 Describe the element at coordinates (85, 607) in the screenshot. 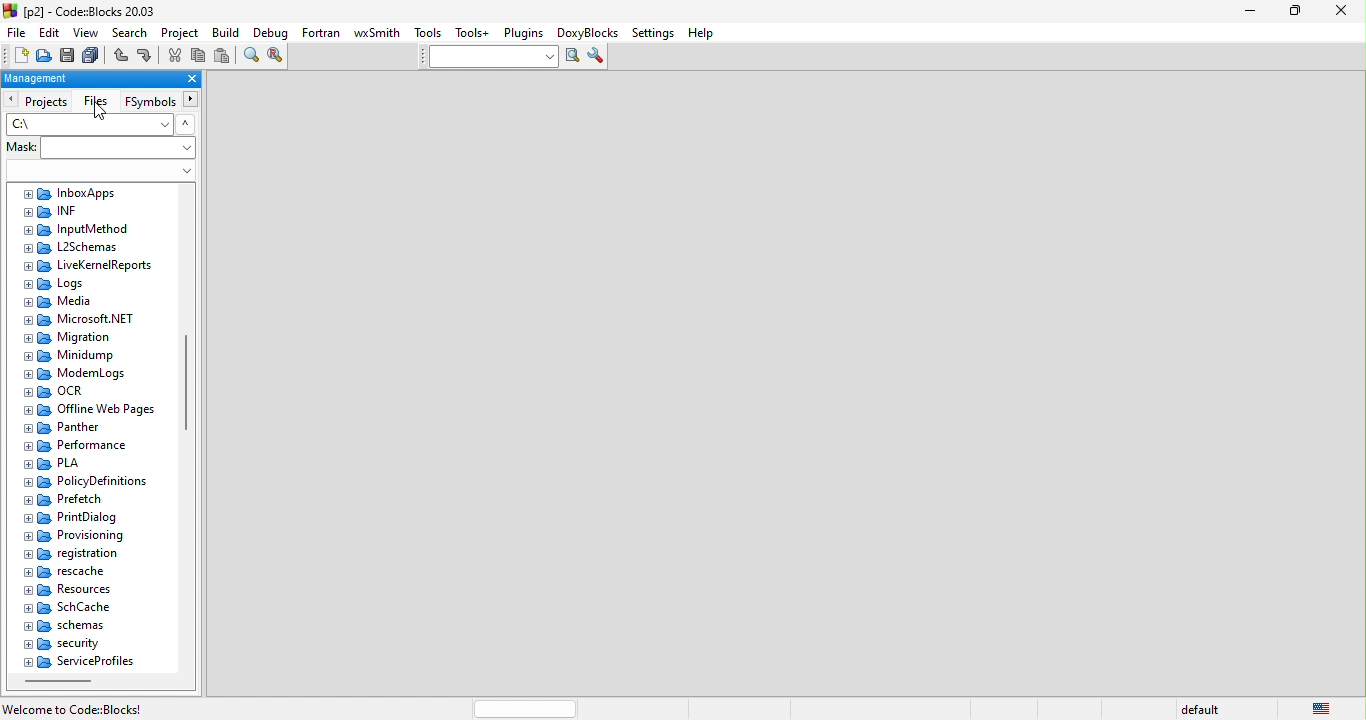

I see `schcahe` at that location.